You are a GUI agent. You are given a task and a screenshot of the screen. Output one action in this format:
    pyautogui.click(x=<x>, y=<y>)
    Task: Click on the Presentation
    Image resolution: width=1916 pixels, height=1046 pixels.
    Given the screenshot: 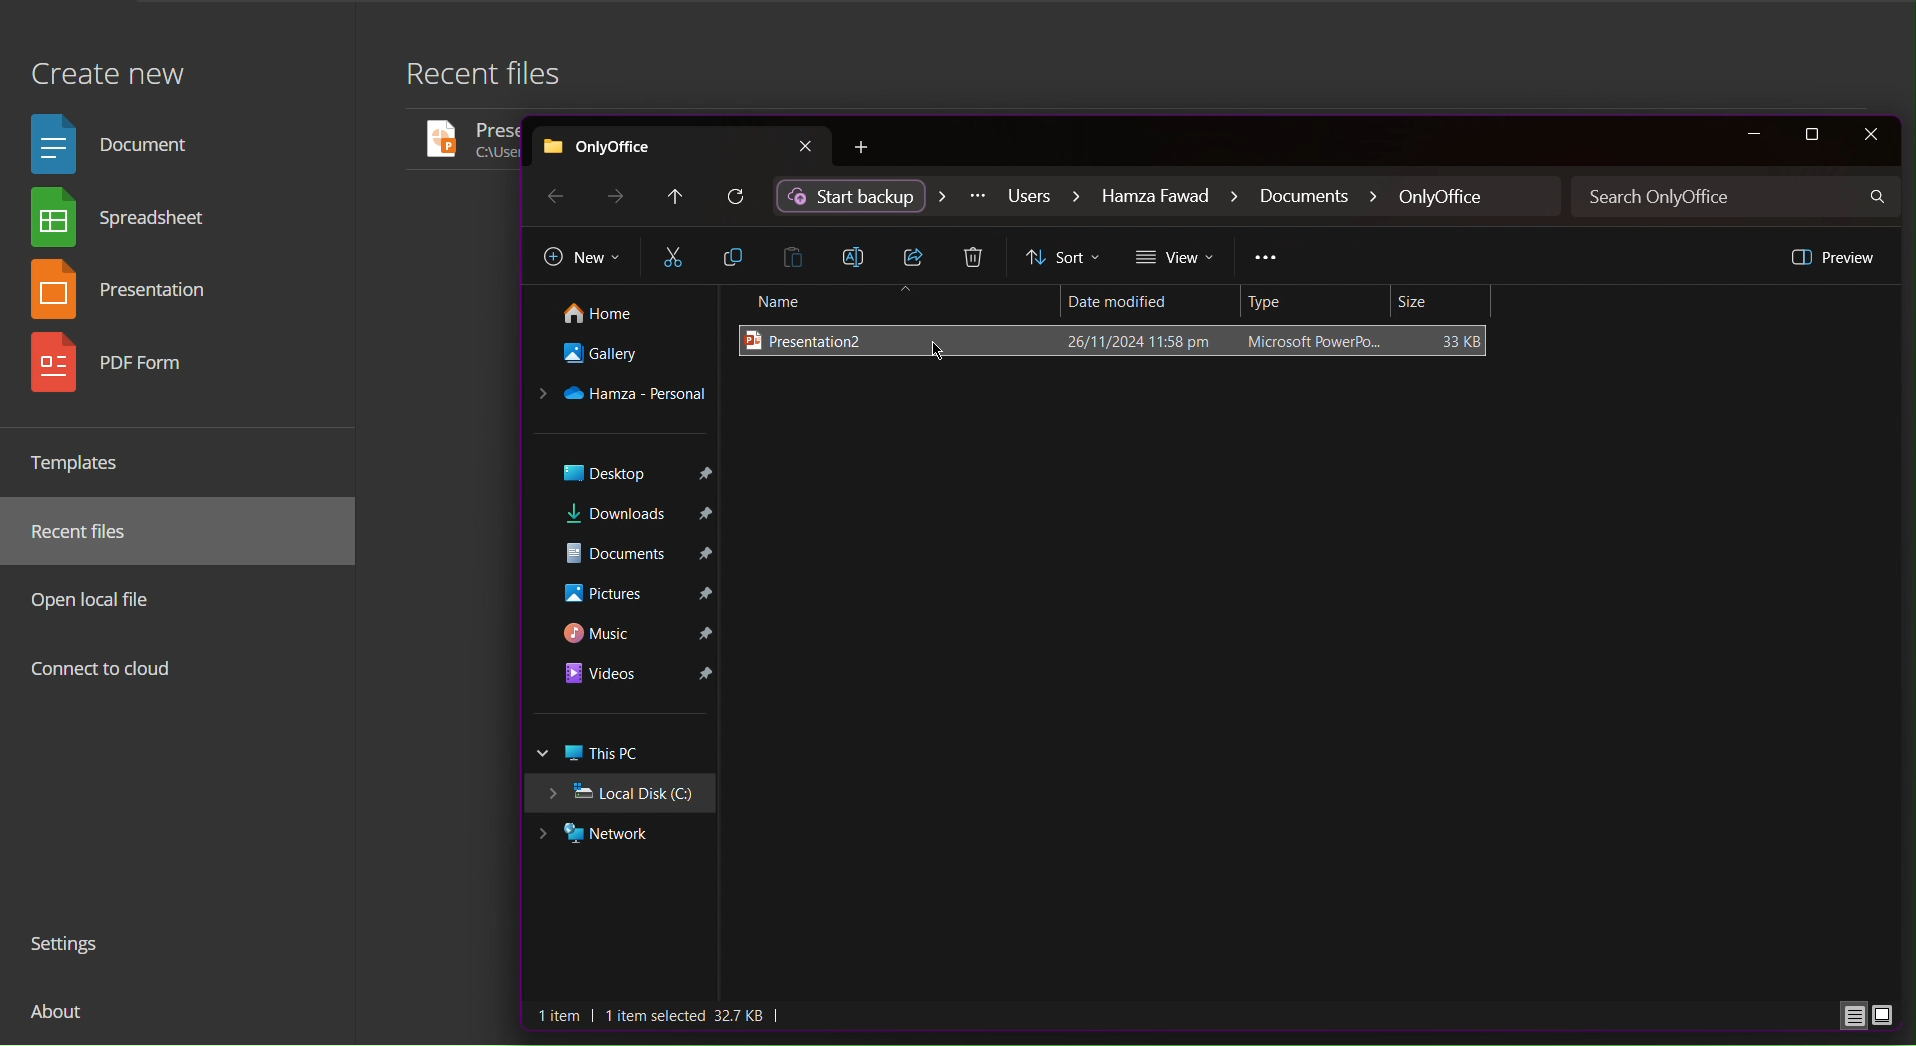 What is the action you would take?
    pyautogui.click(x=130, y=293)
    